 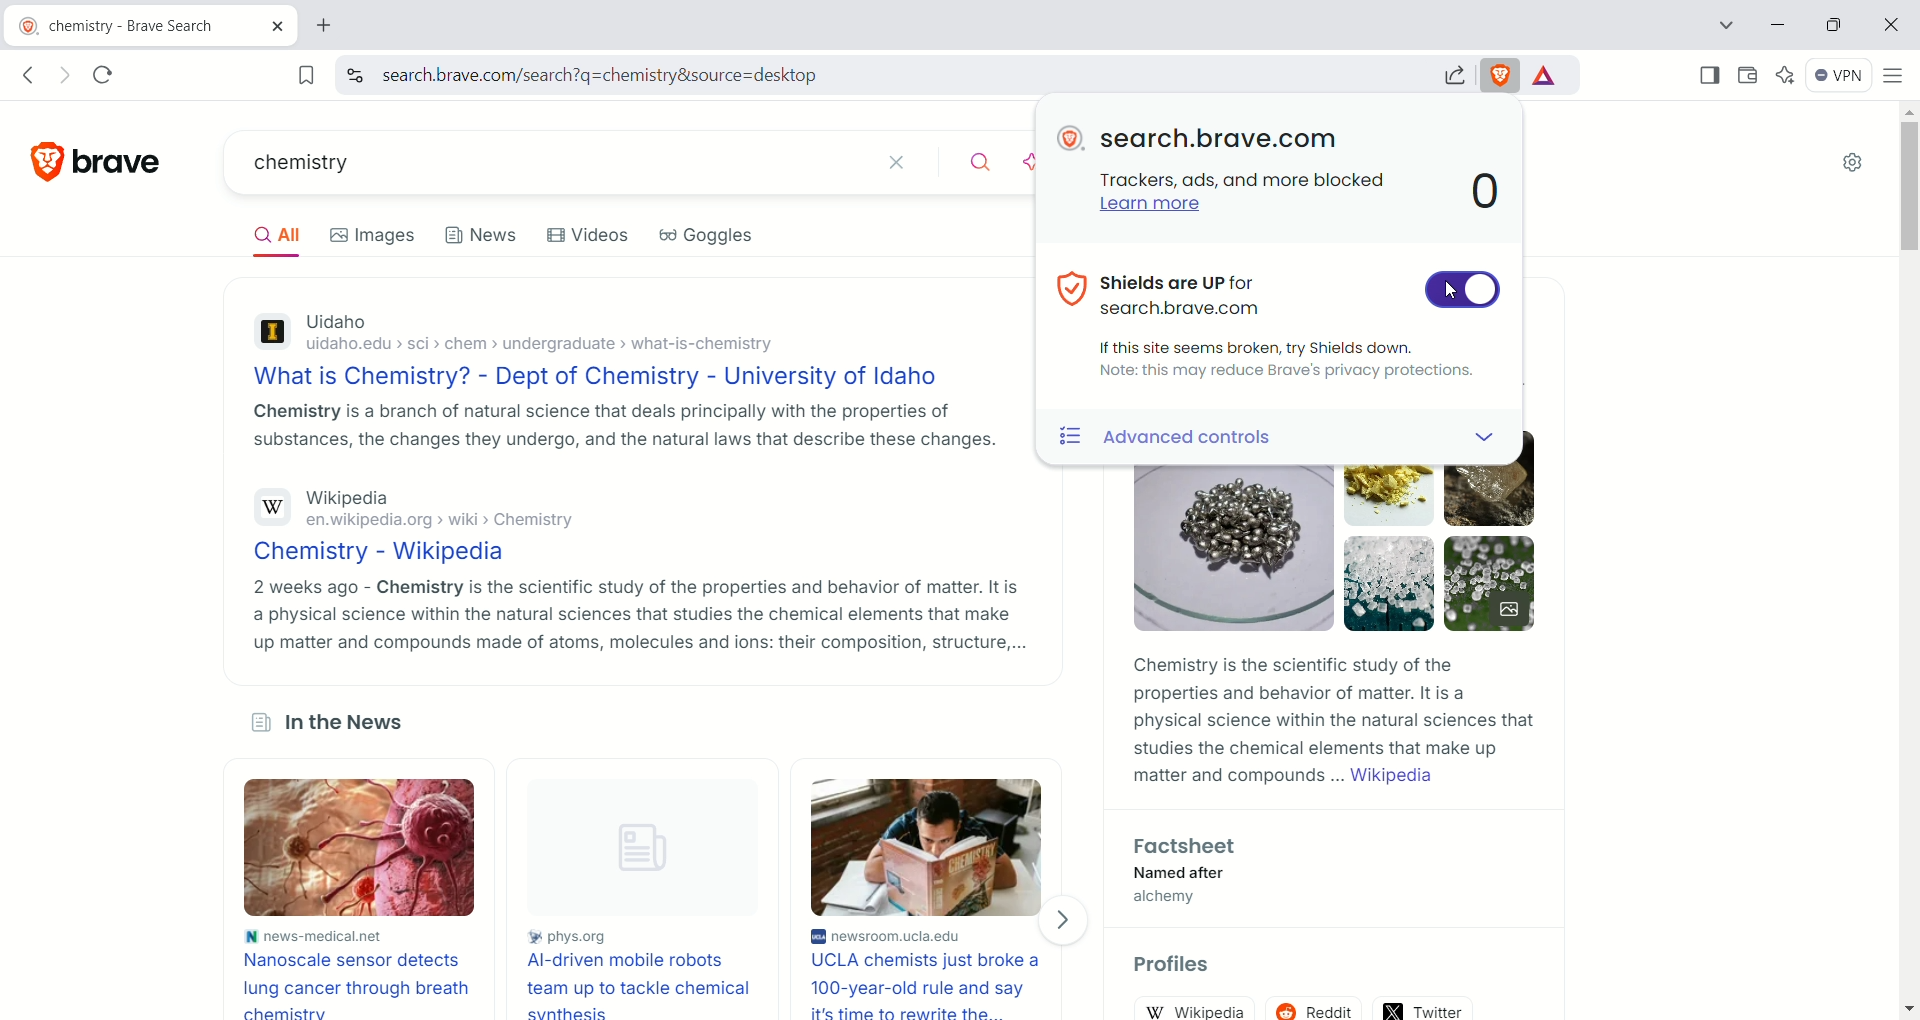 I want to click on leo AI, so click(x=1030, y=163).